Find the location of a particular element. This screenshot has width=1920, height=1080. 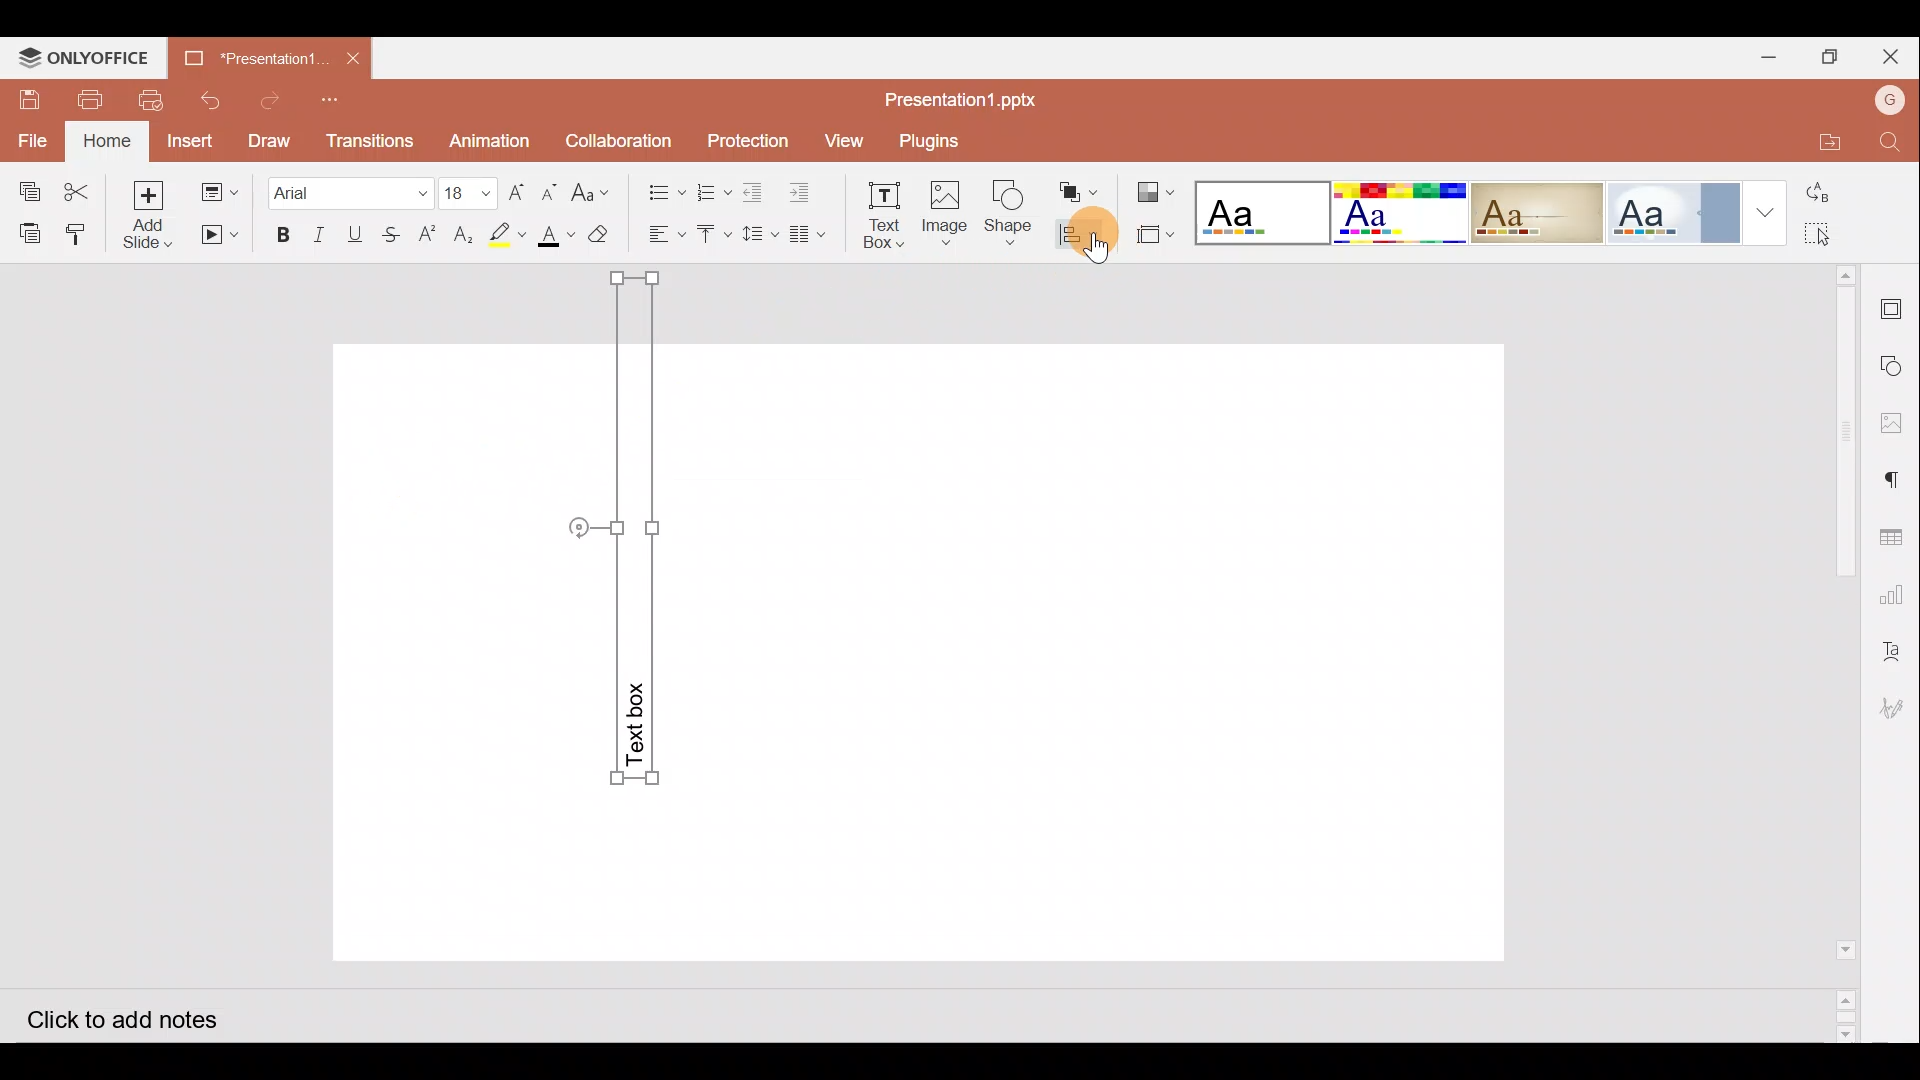

Basic is located at coordinates (1394, 211).